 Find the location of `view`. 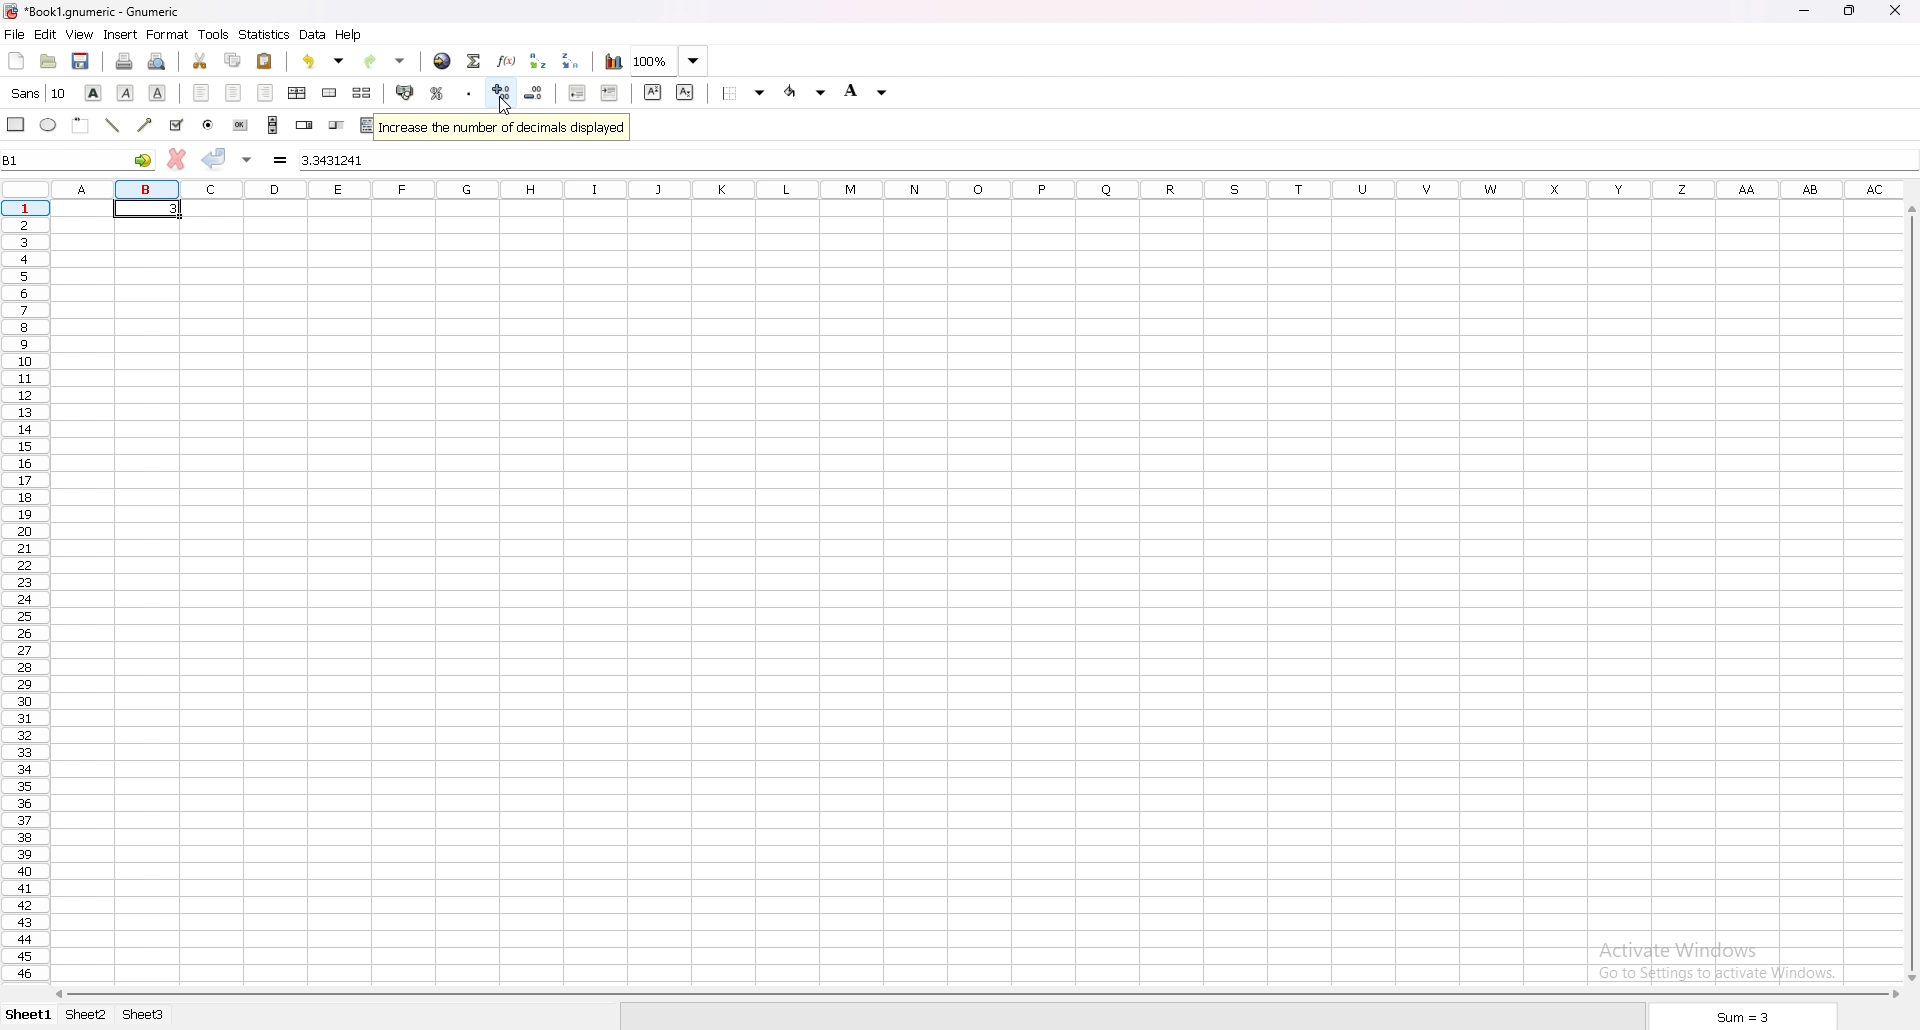

view is located at coordinates (80, 34).